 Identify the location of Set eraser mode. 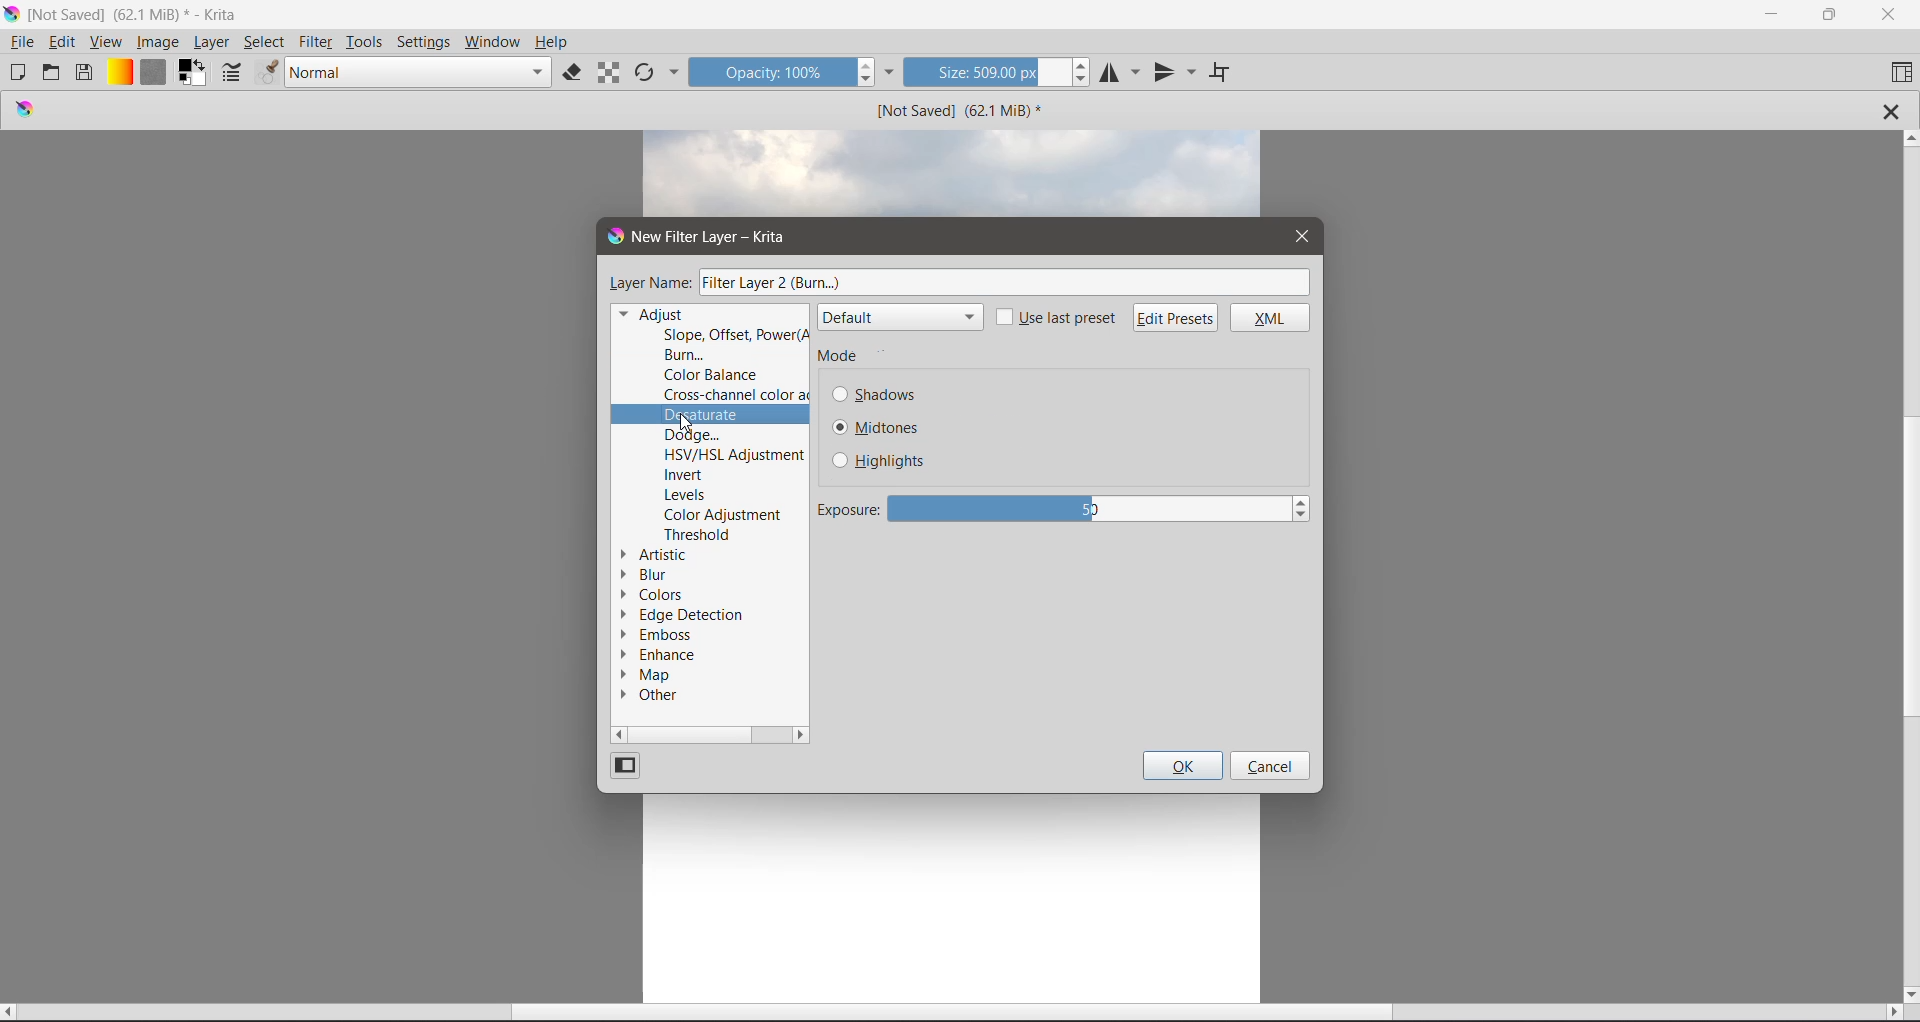
(572, 72).